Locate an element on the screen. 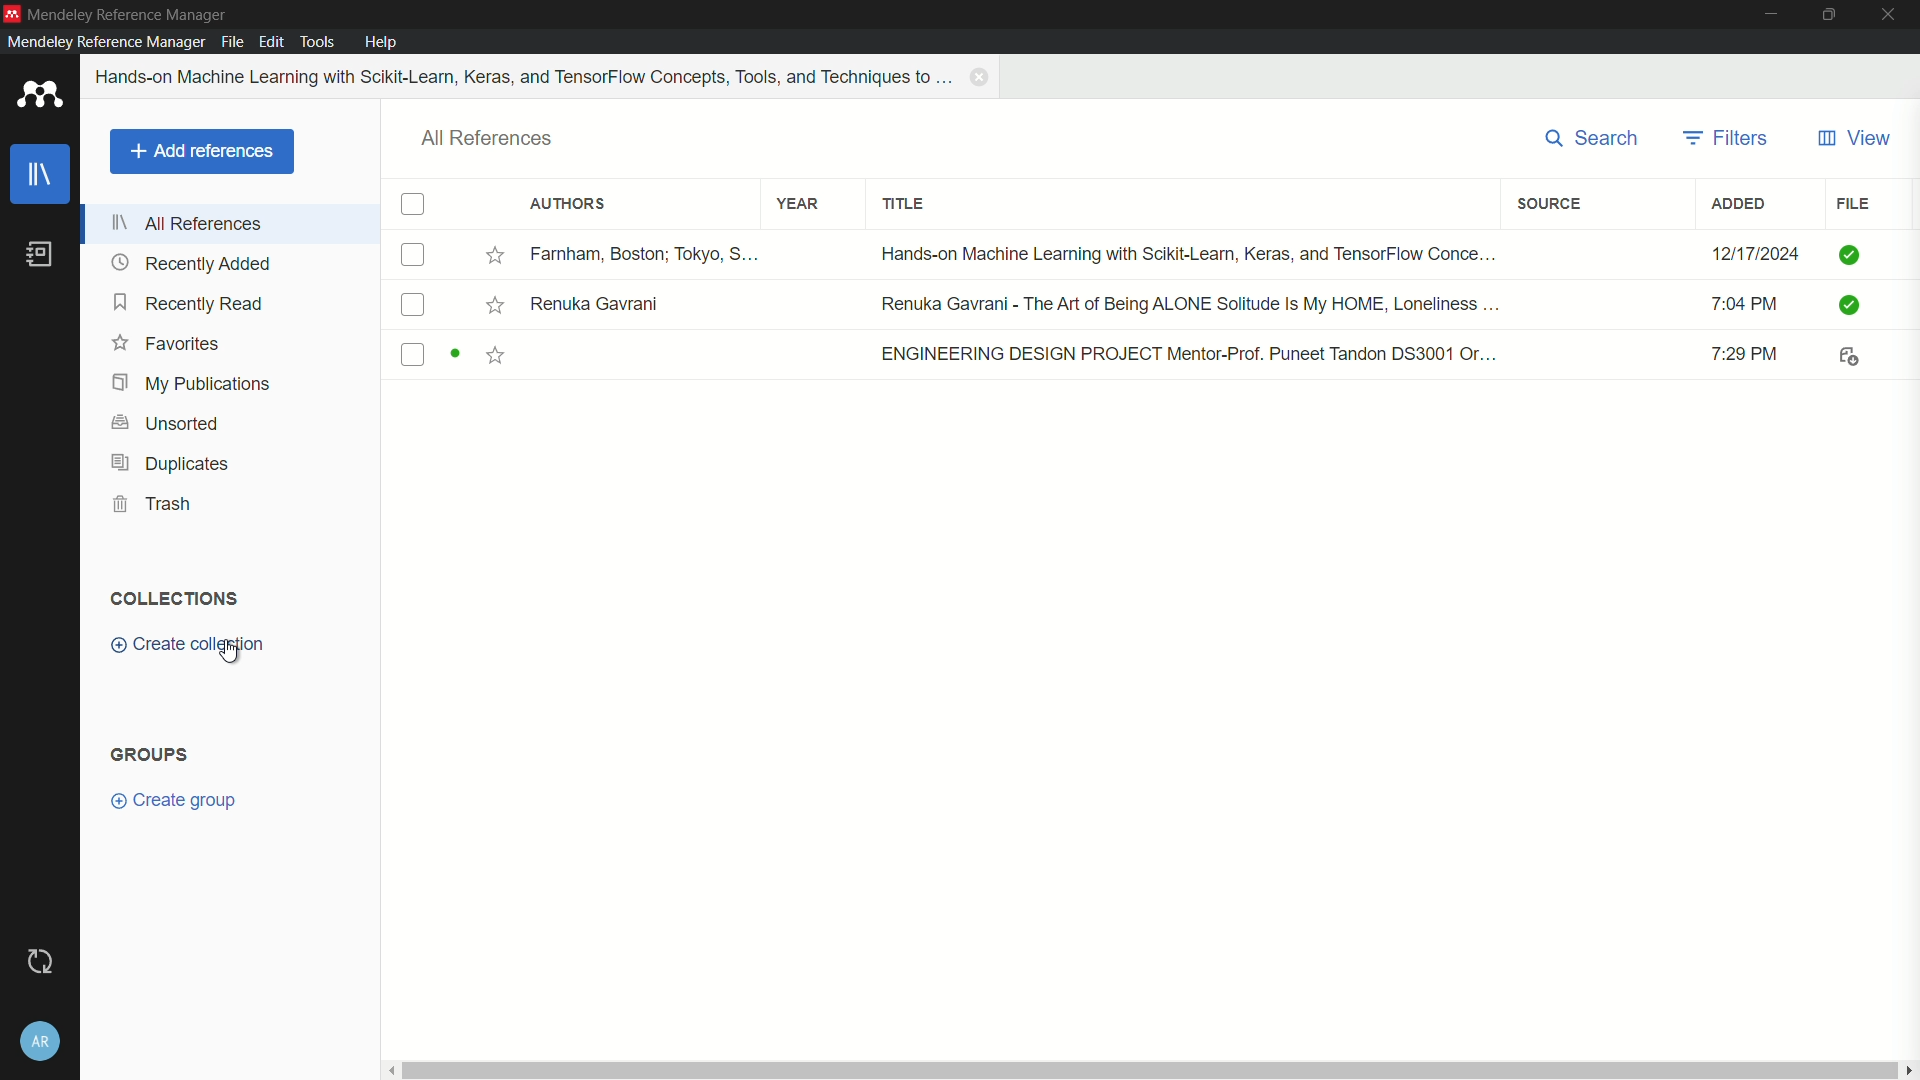 Image resolution: width=1920 pixels, height=1080 pixels. app icon is located at coordinates (12, 14).